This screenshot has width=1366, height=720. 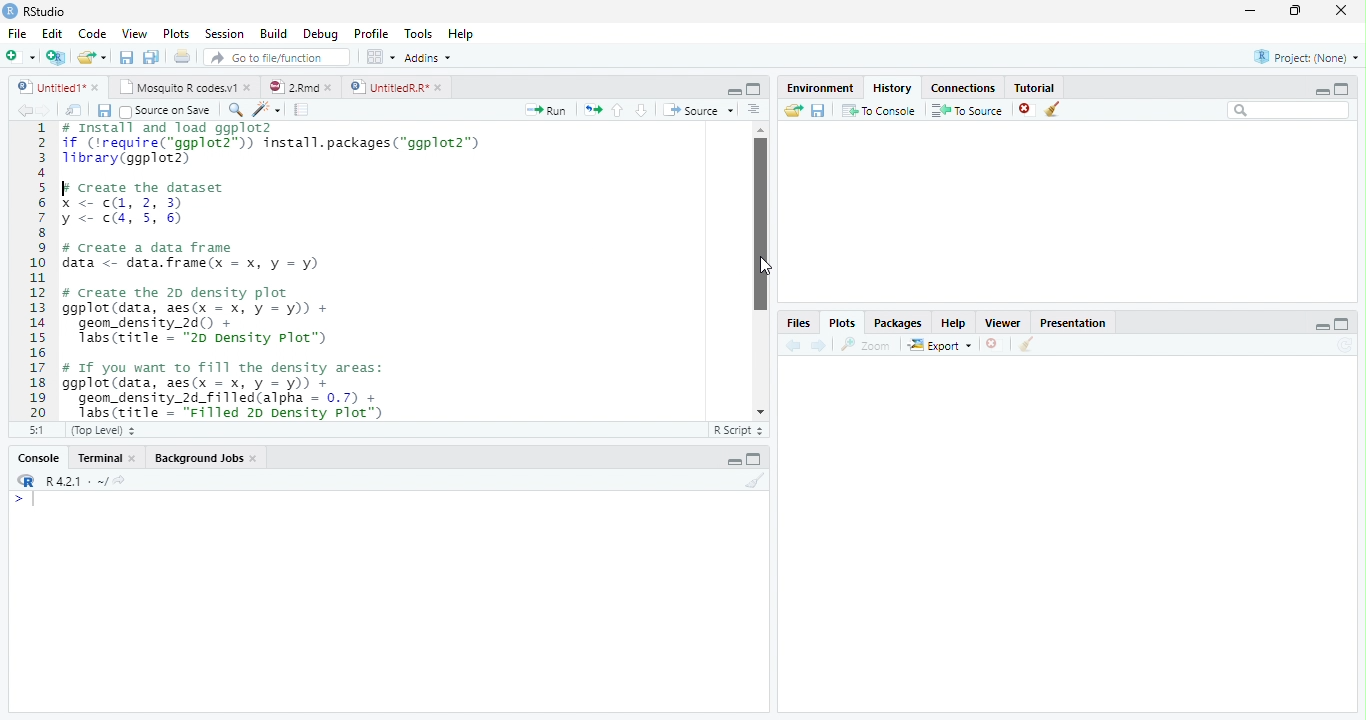 I want to click on Background Jobs, so click(x=200, y=459).